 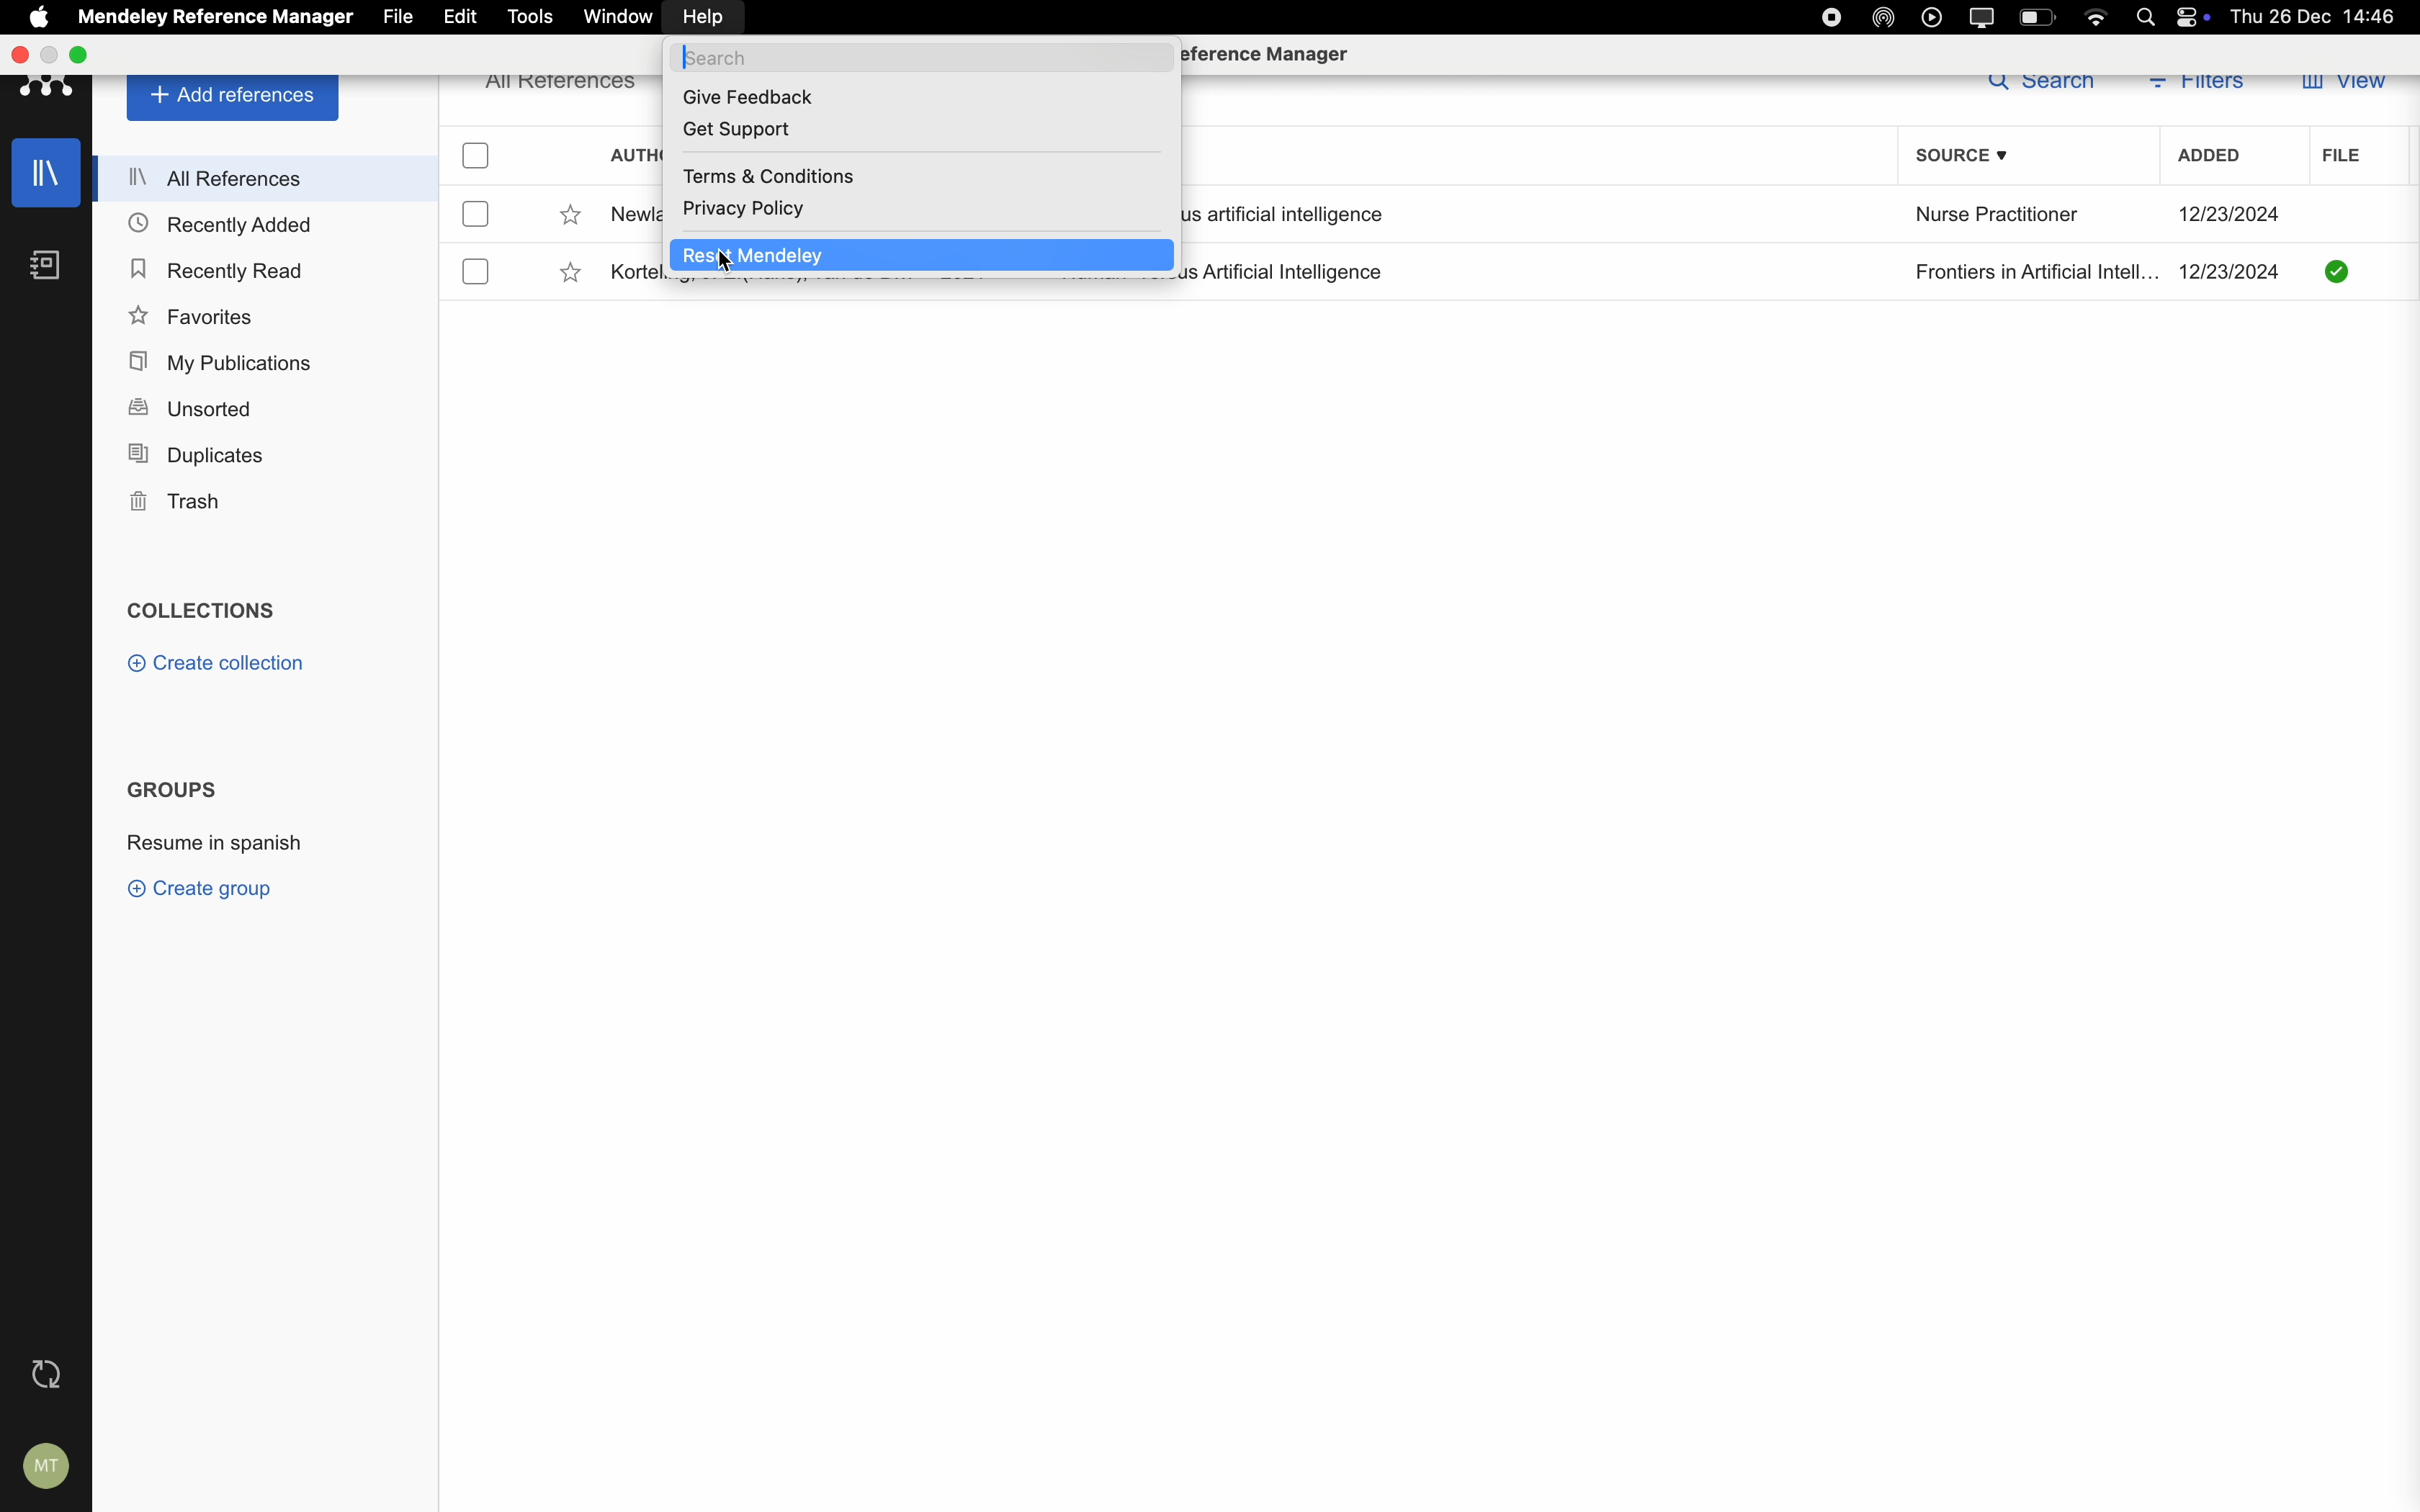 What do you see at coordinates (769, 173) in the screenshot?
I see `terms and conditions` at bounding box center [769, 173].